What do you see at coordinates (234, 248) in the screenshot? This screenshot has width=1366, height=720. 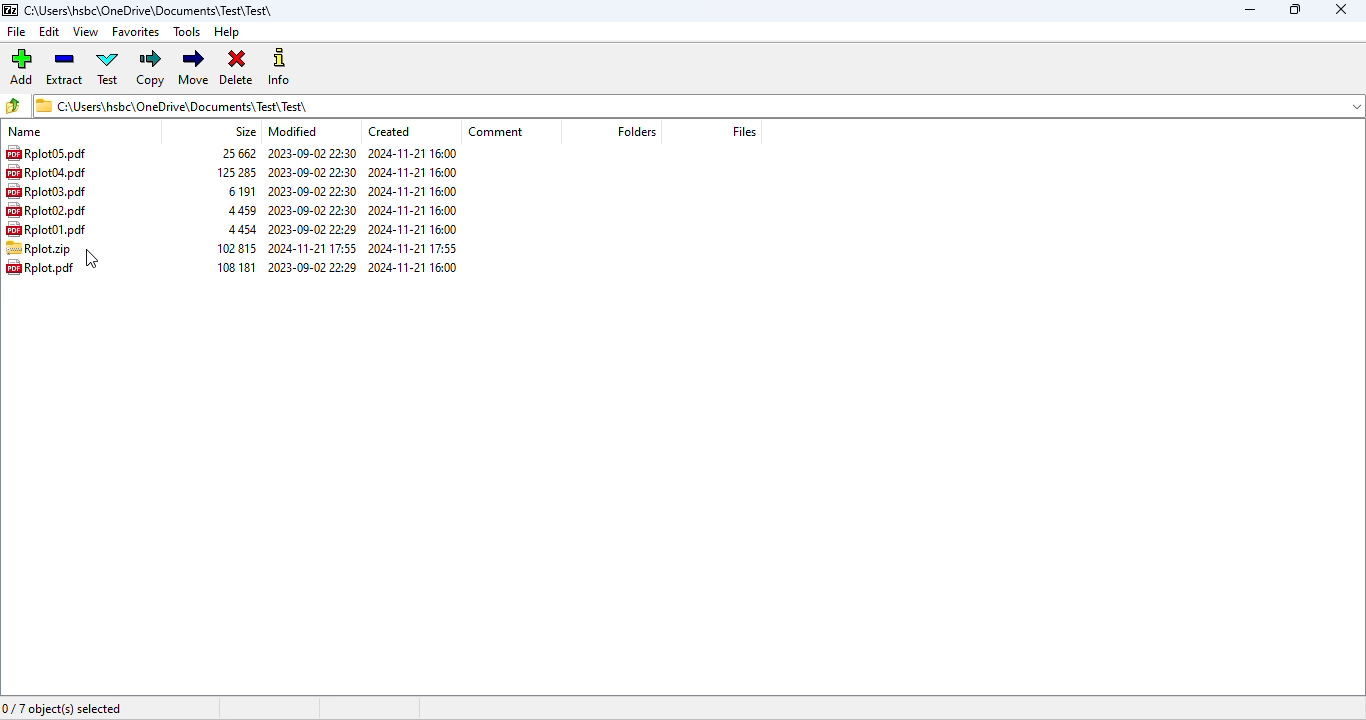 I see `102 815` at bounding box center [234, 248].